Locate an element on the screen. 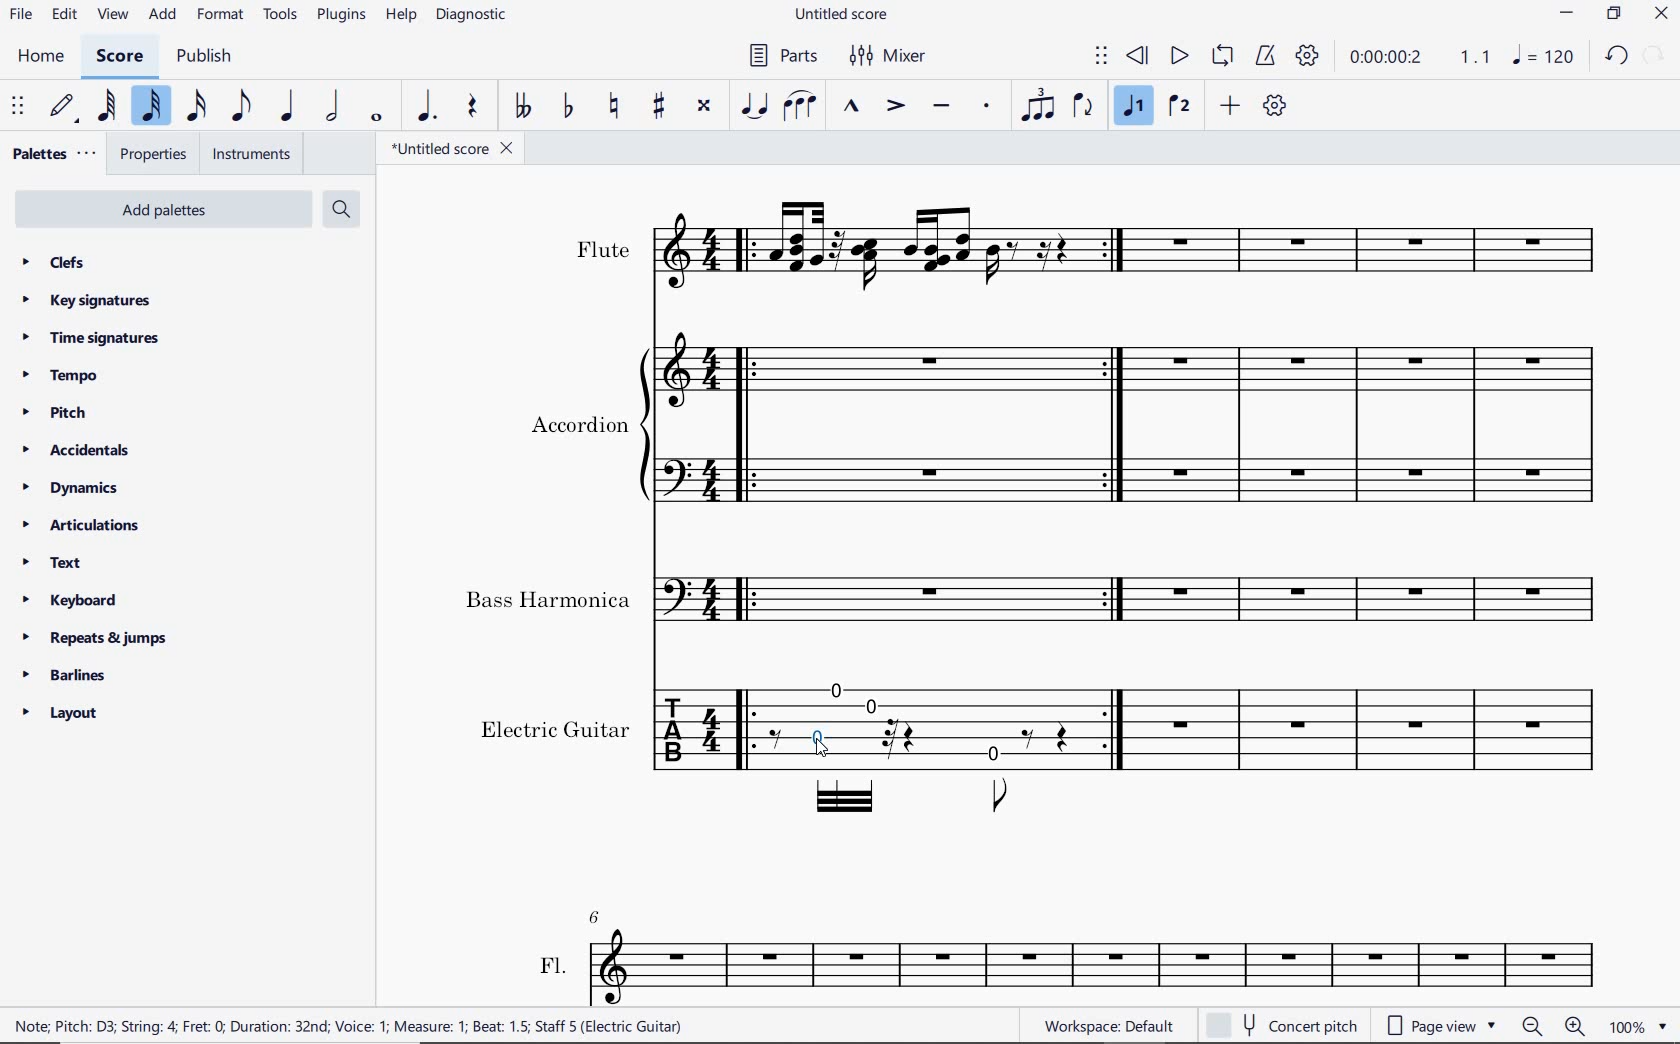  default (step time) is located at coordinates (62, 108).